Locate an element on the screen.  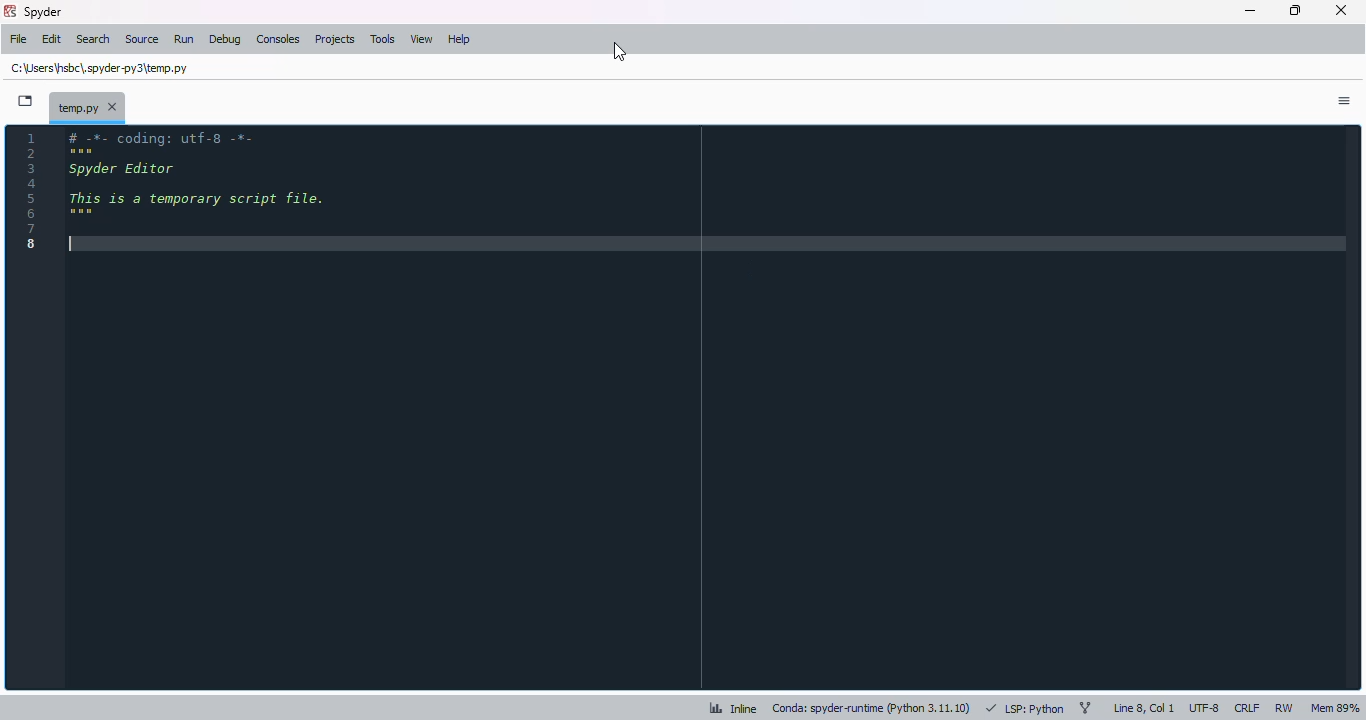
CRLF is located at coordinates (1247, 708).